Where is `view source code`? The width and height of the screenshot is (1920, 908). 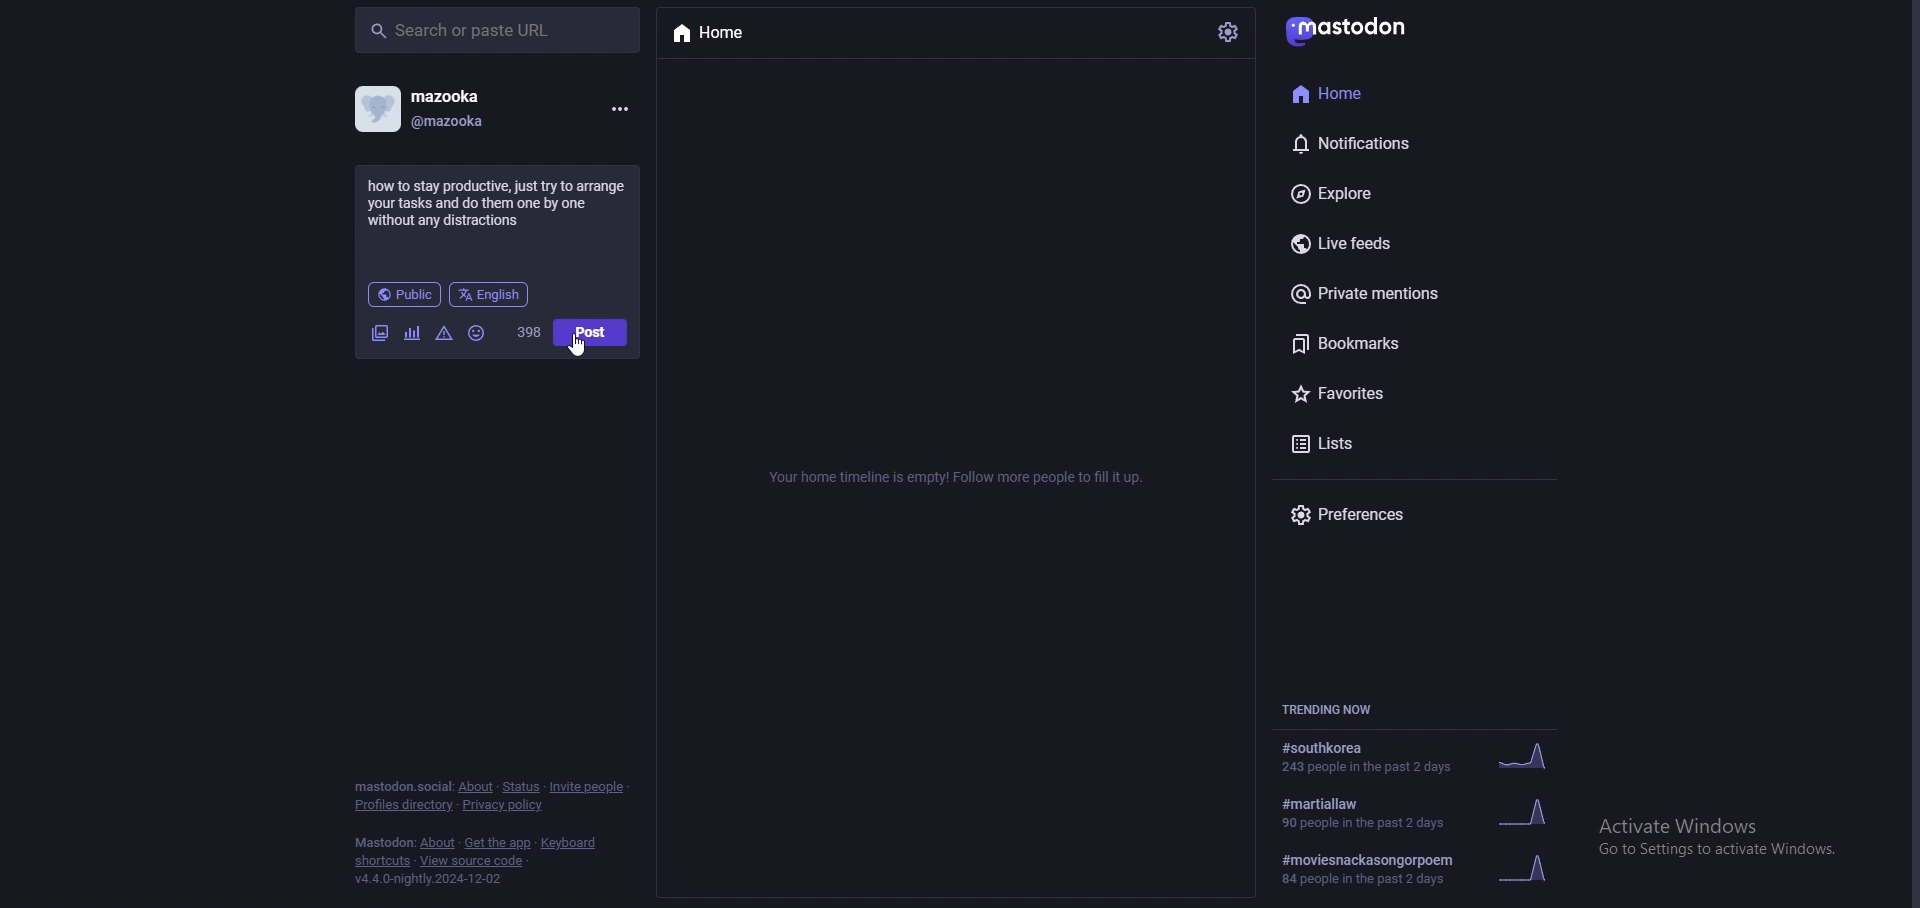 view source code is located at coordinates (474, 862).